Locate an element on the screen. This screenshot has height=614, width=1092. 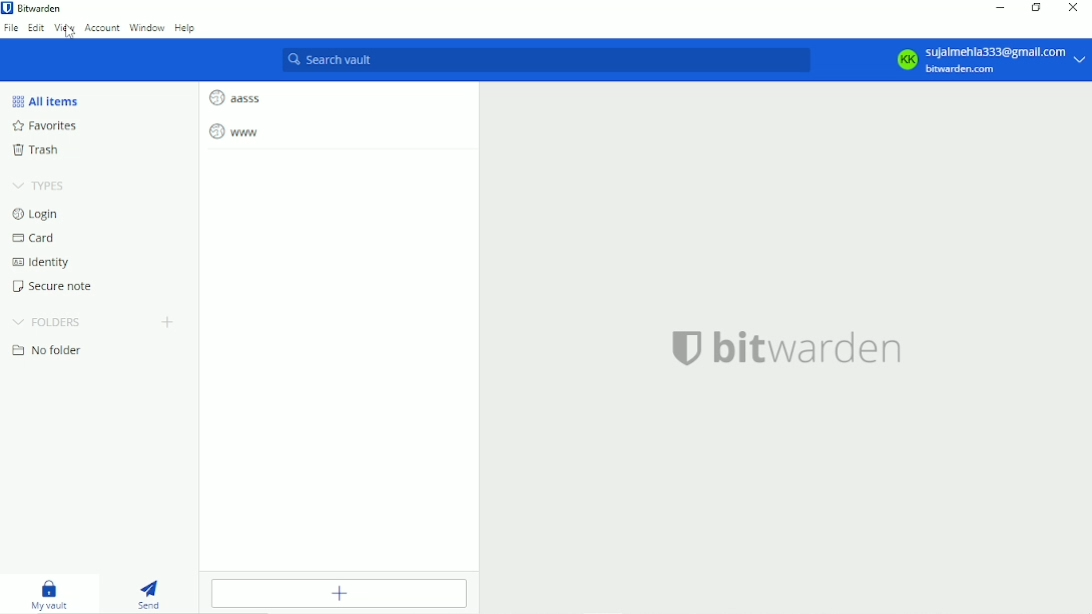
Trash is located at coordinates (40, 150).